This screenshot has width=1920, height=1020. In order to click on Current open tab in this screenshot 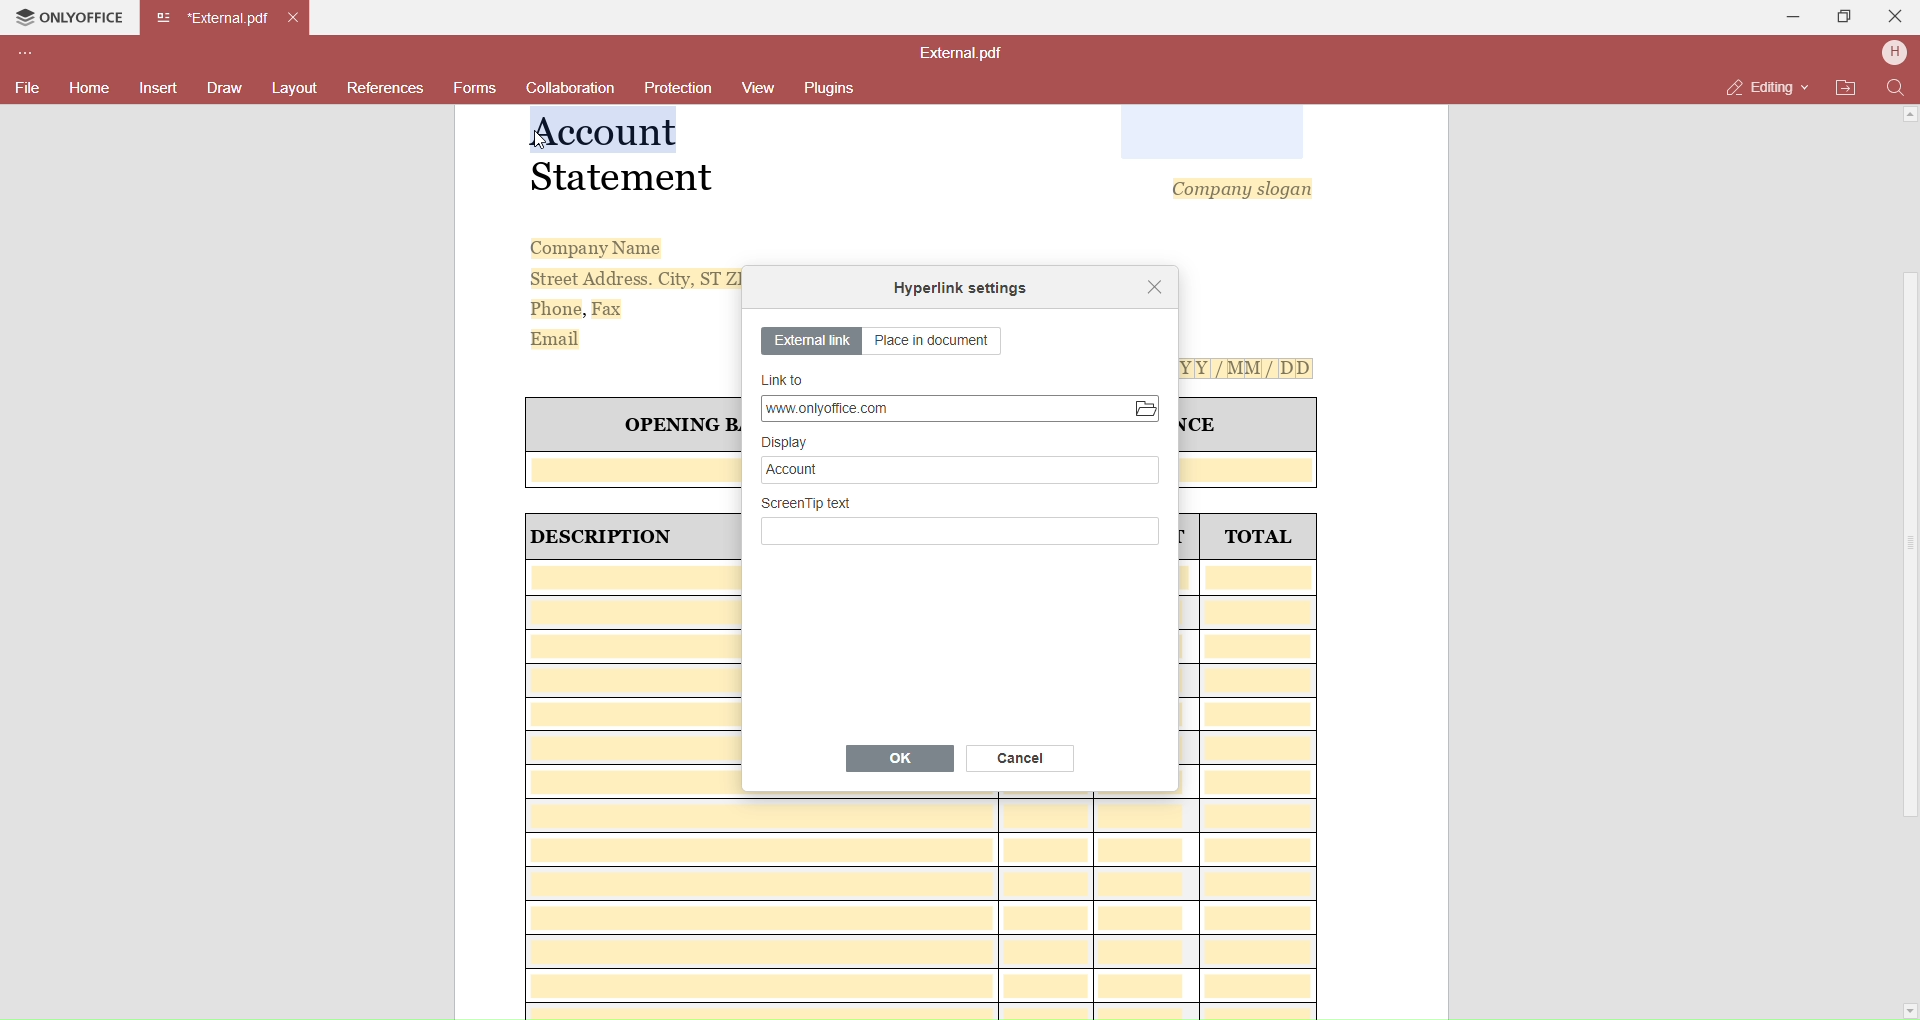, I will do `click(214, 18)`.